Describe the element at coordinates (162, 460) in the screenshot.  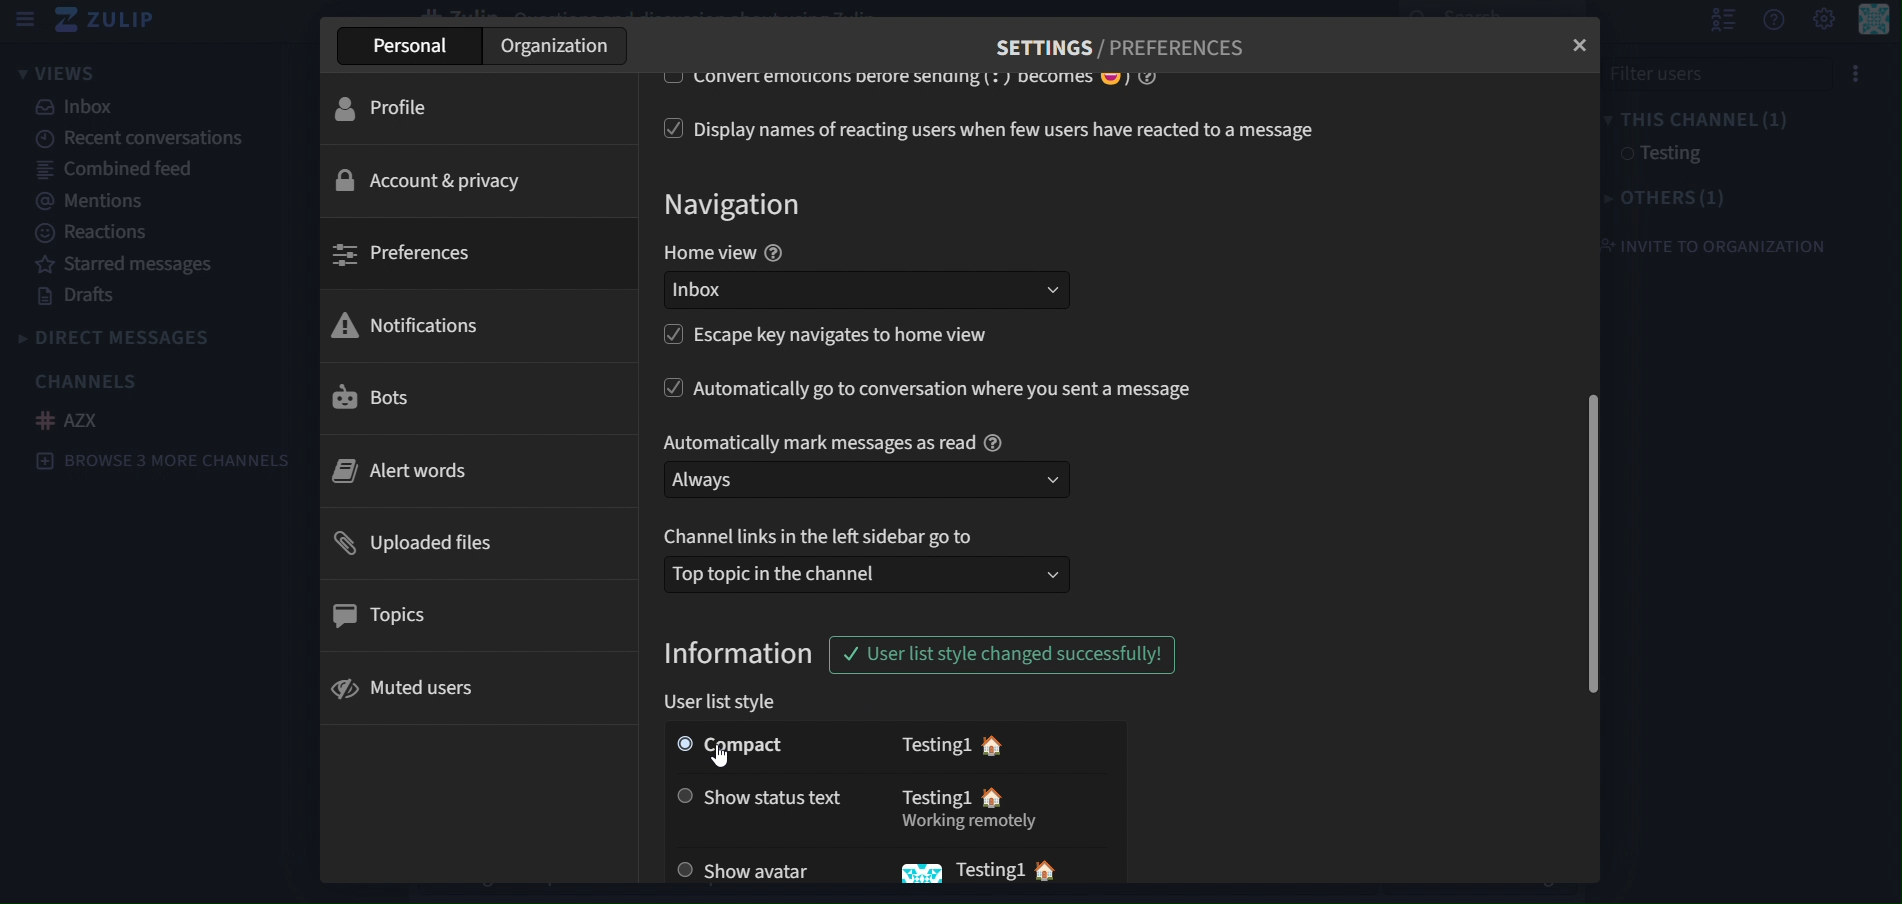
I see `Browse 3 more channels` at that location.